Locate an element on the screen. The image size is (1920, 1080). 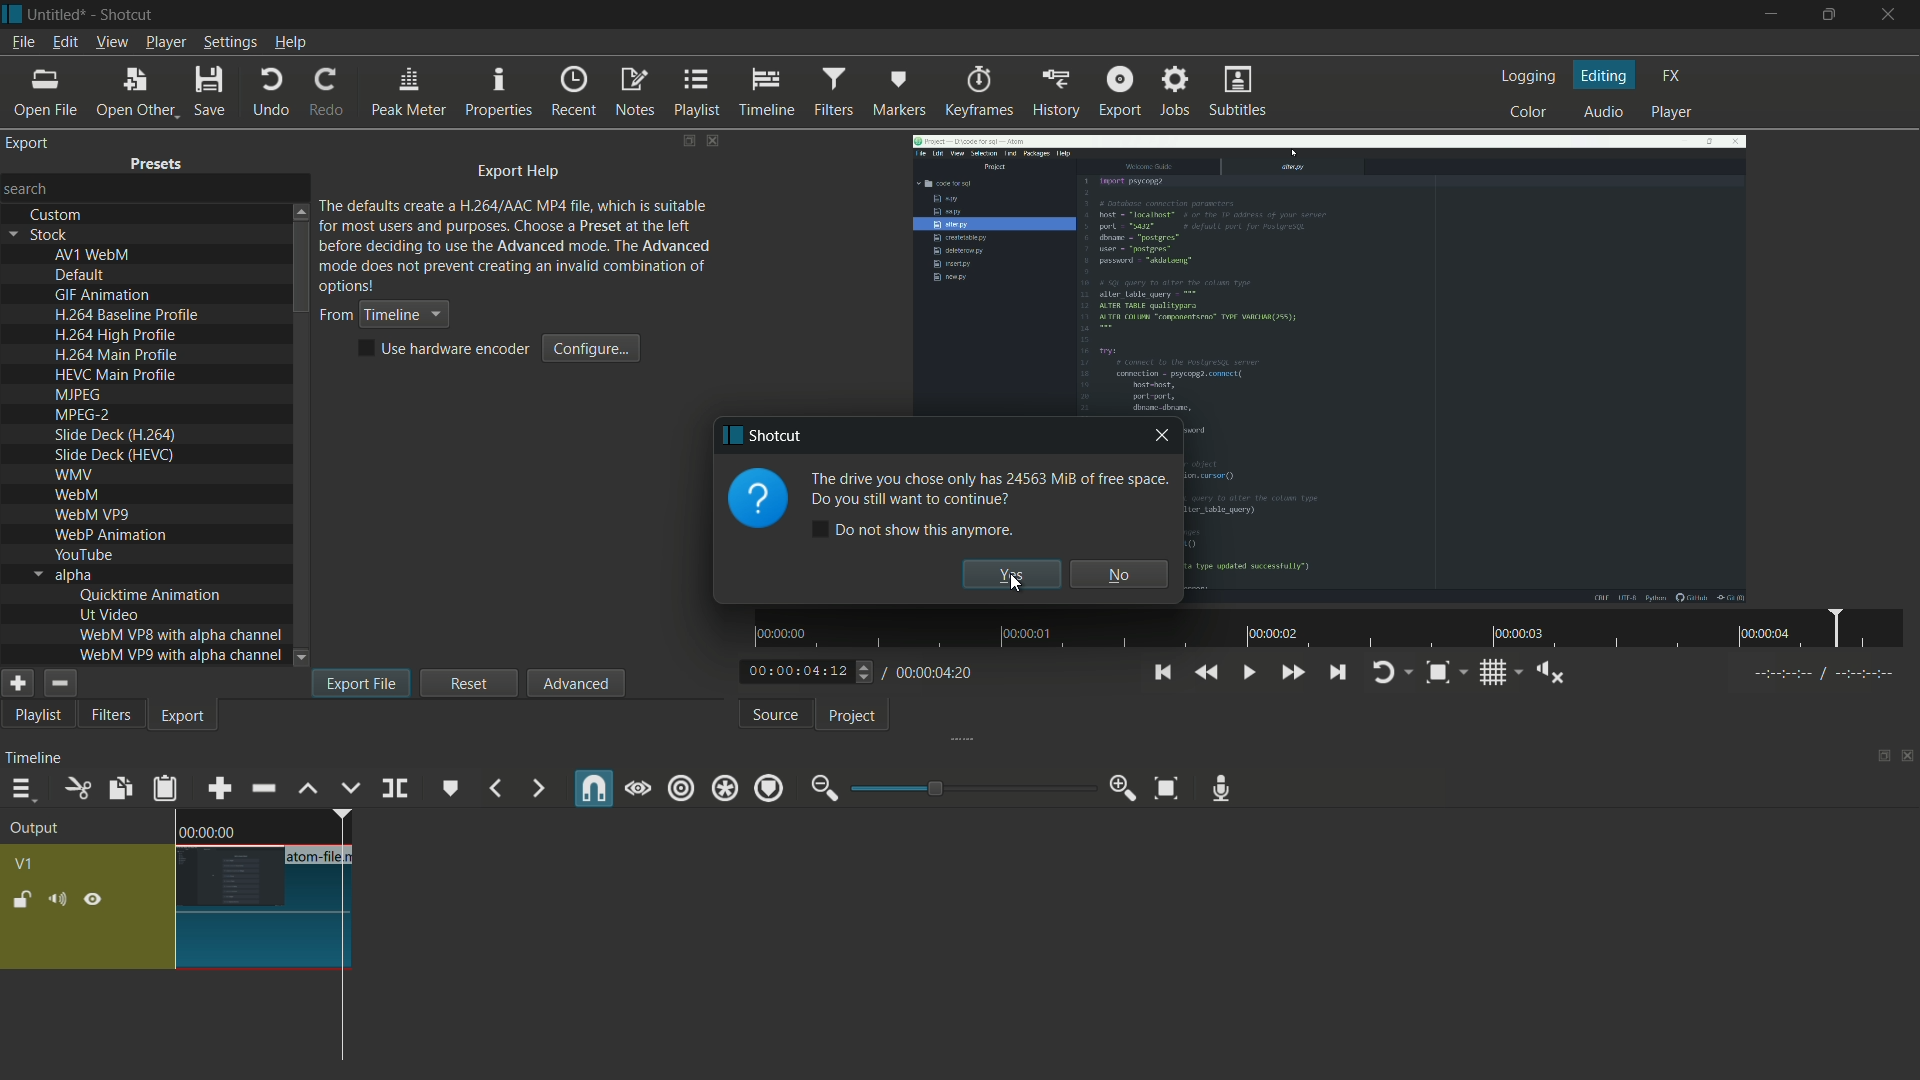
scroll up is located at coordinates (299, 210).